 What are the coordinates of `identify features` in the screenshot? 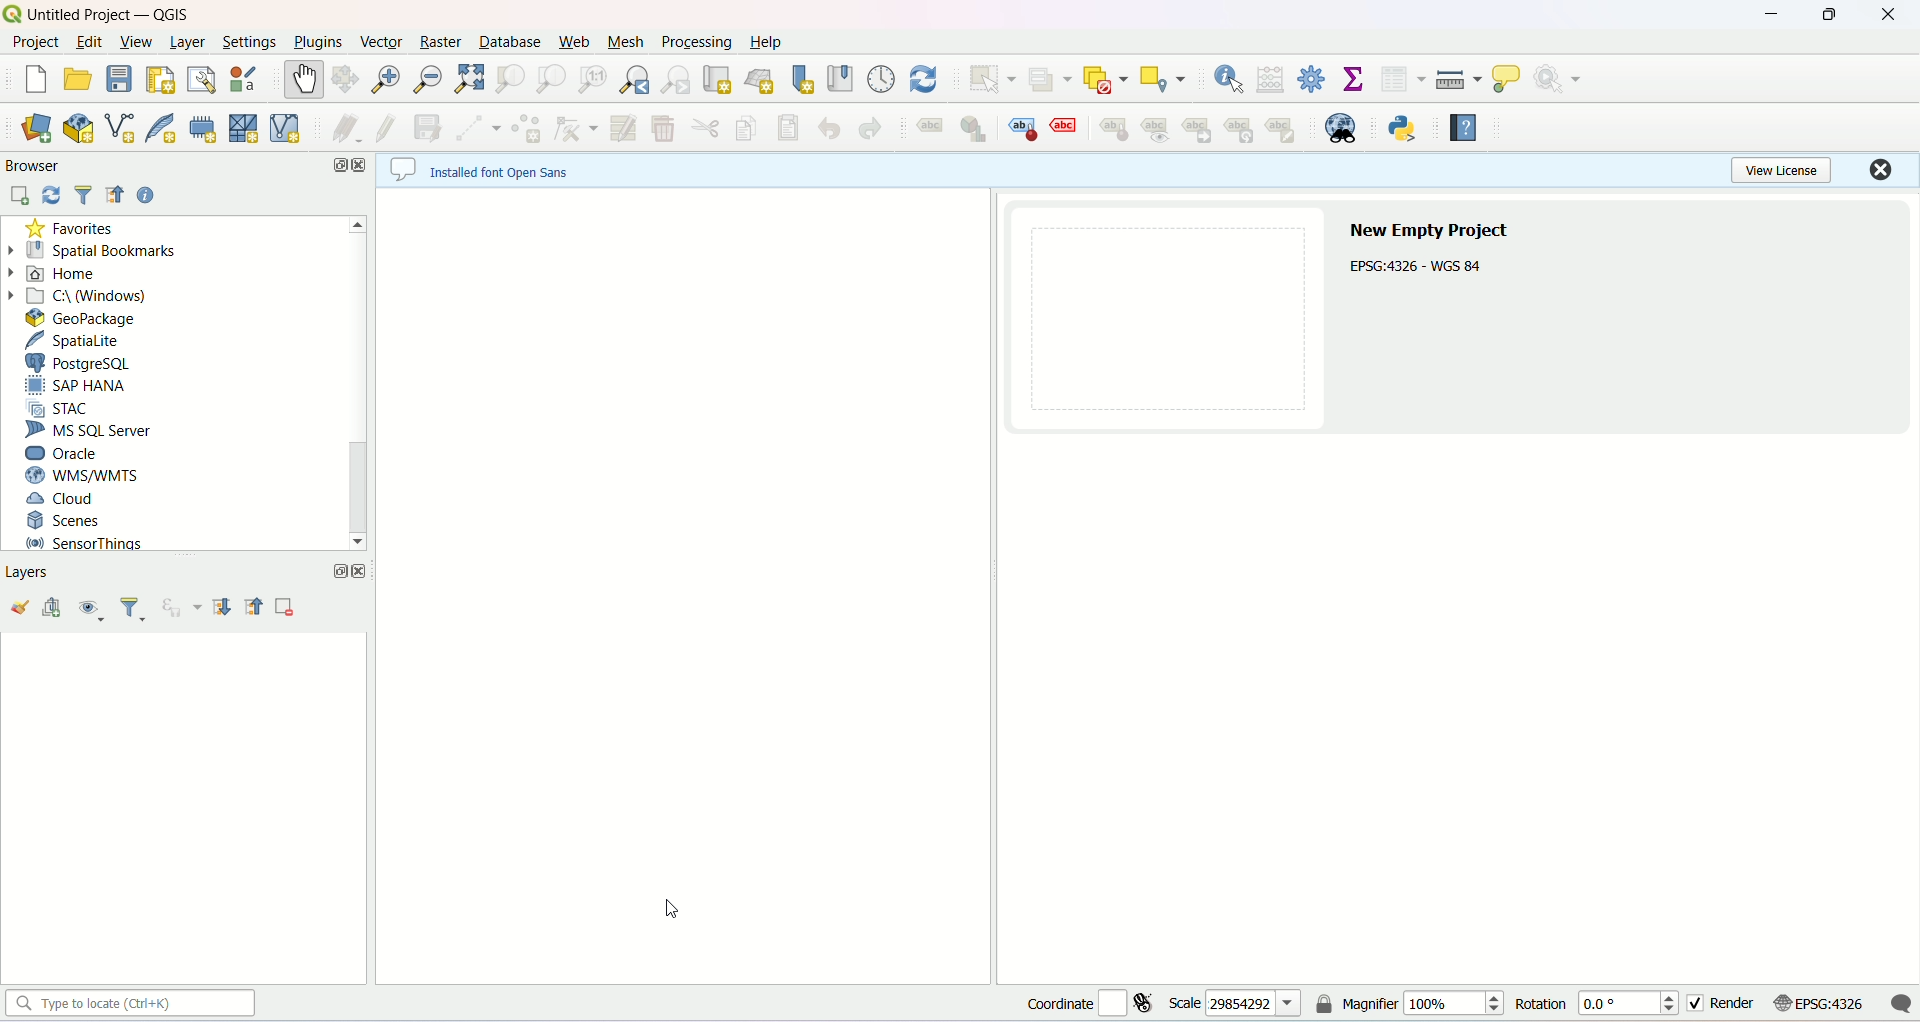 It's located at (1227, 78).